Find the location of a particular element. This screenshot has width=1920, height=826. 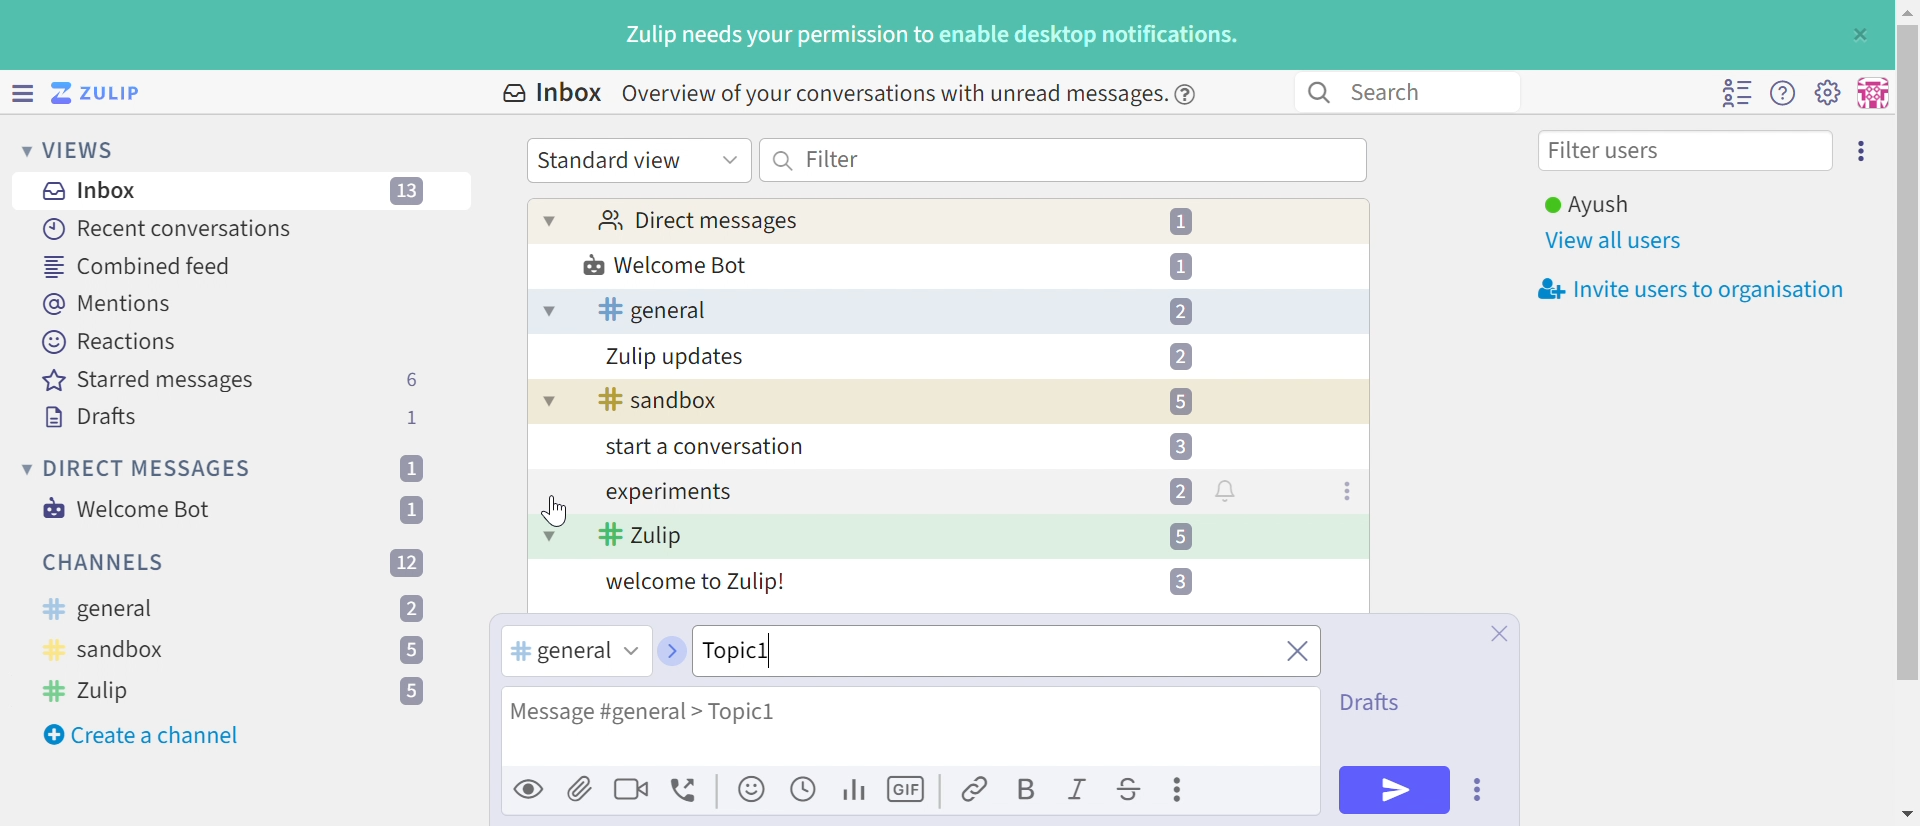

move up is located at coordinates (1906, 10).